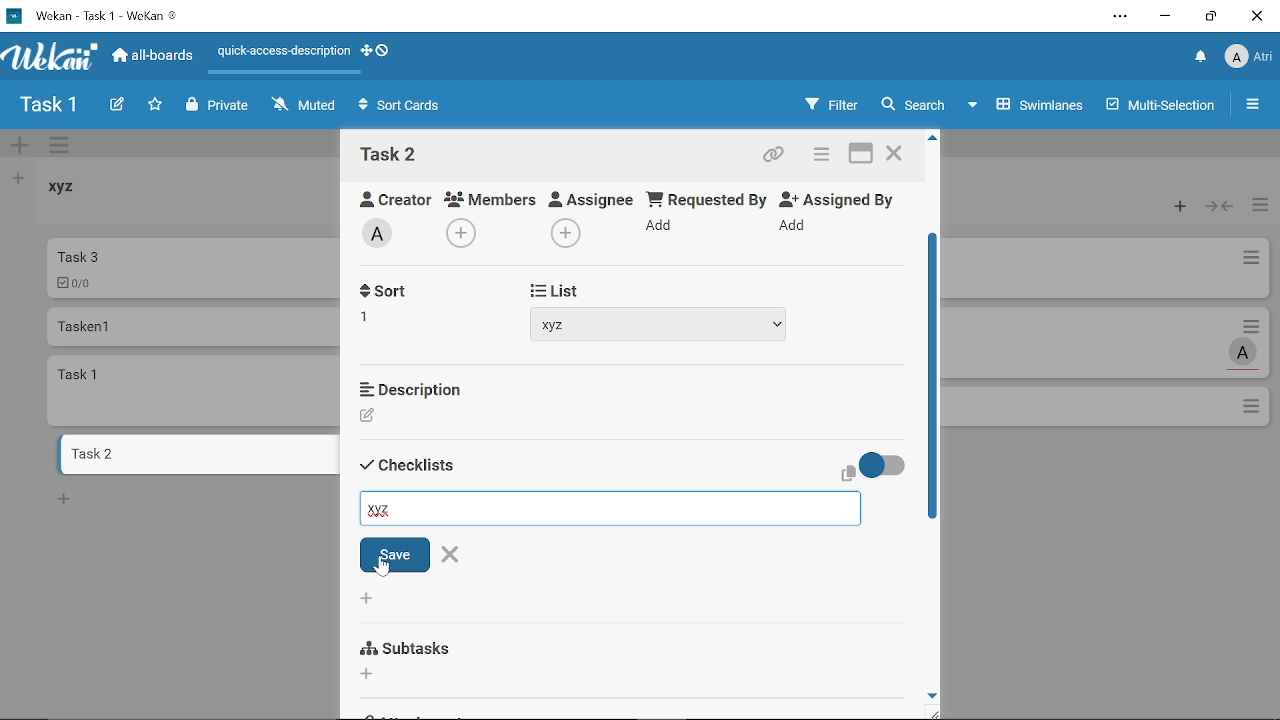 The height and width of the screenshot is (720, 1280). Describe the element at coordinates (887, 466) in the screenshot. I see `On/Off` at that location.